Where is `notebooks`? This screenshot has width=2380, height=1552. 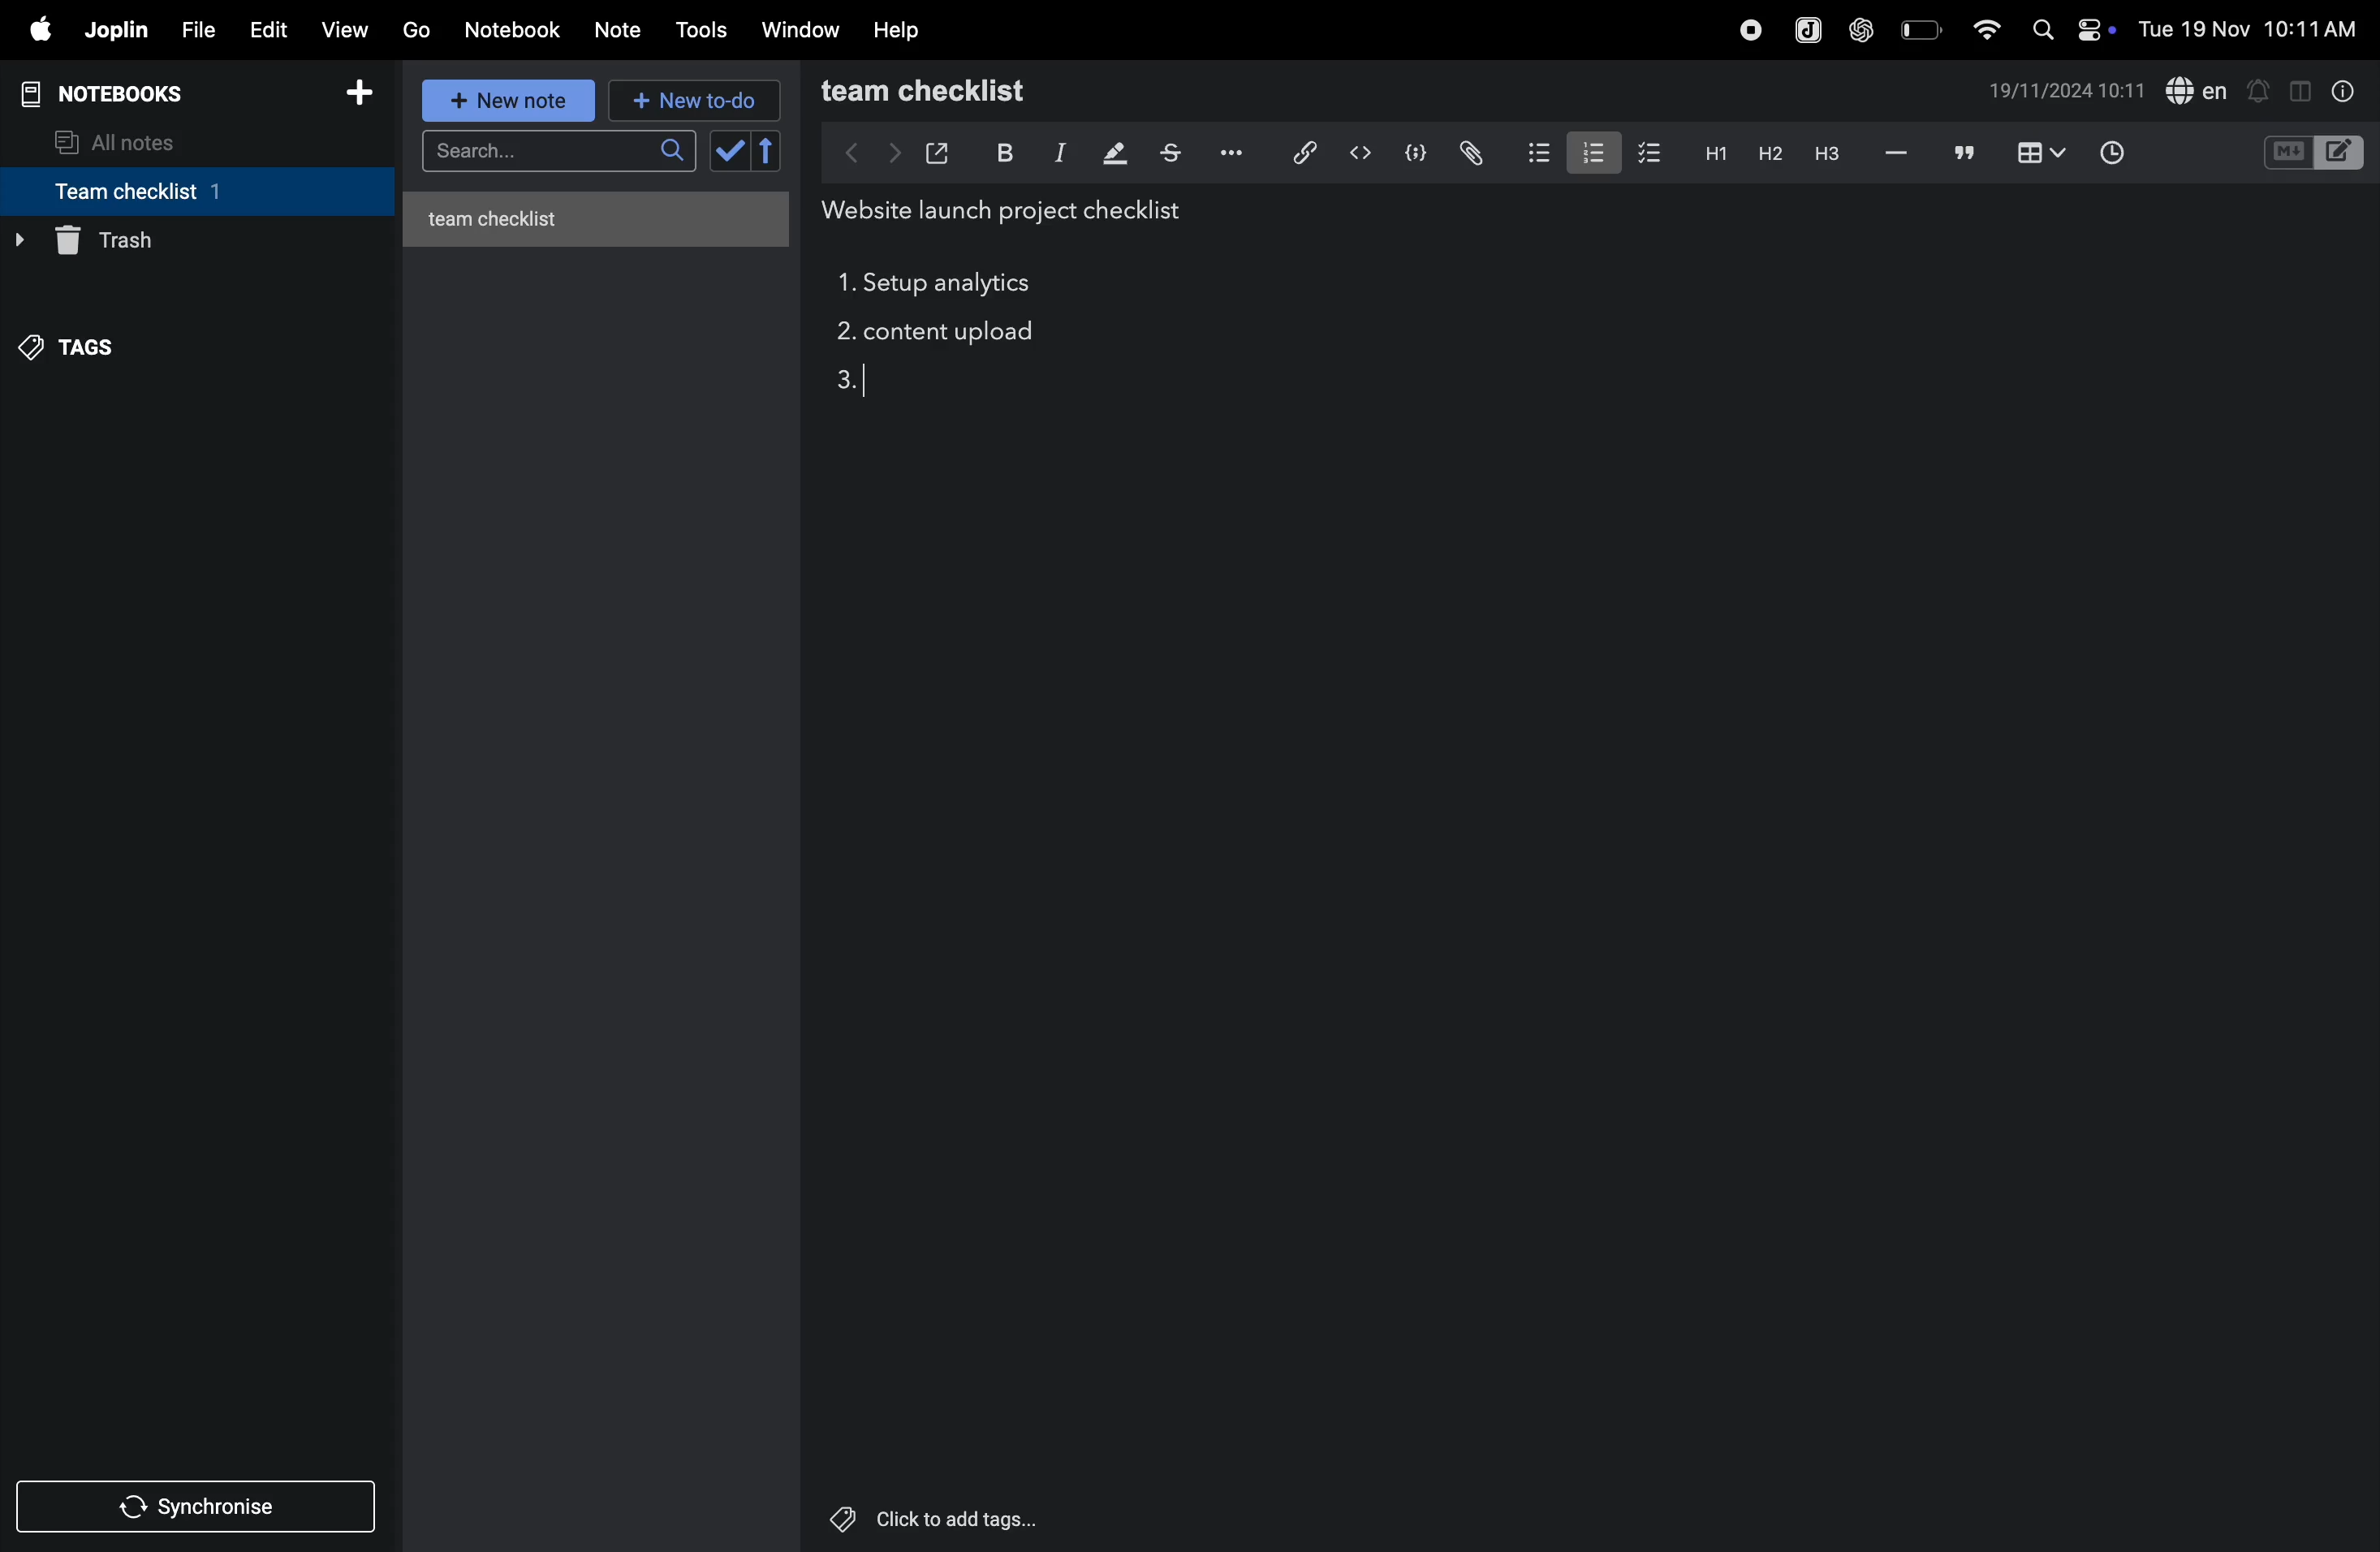 notebooks is located at coordinates (114, 91).